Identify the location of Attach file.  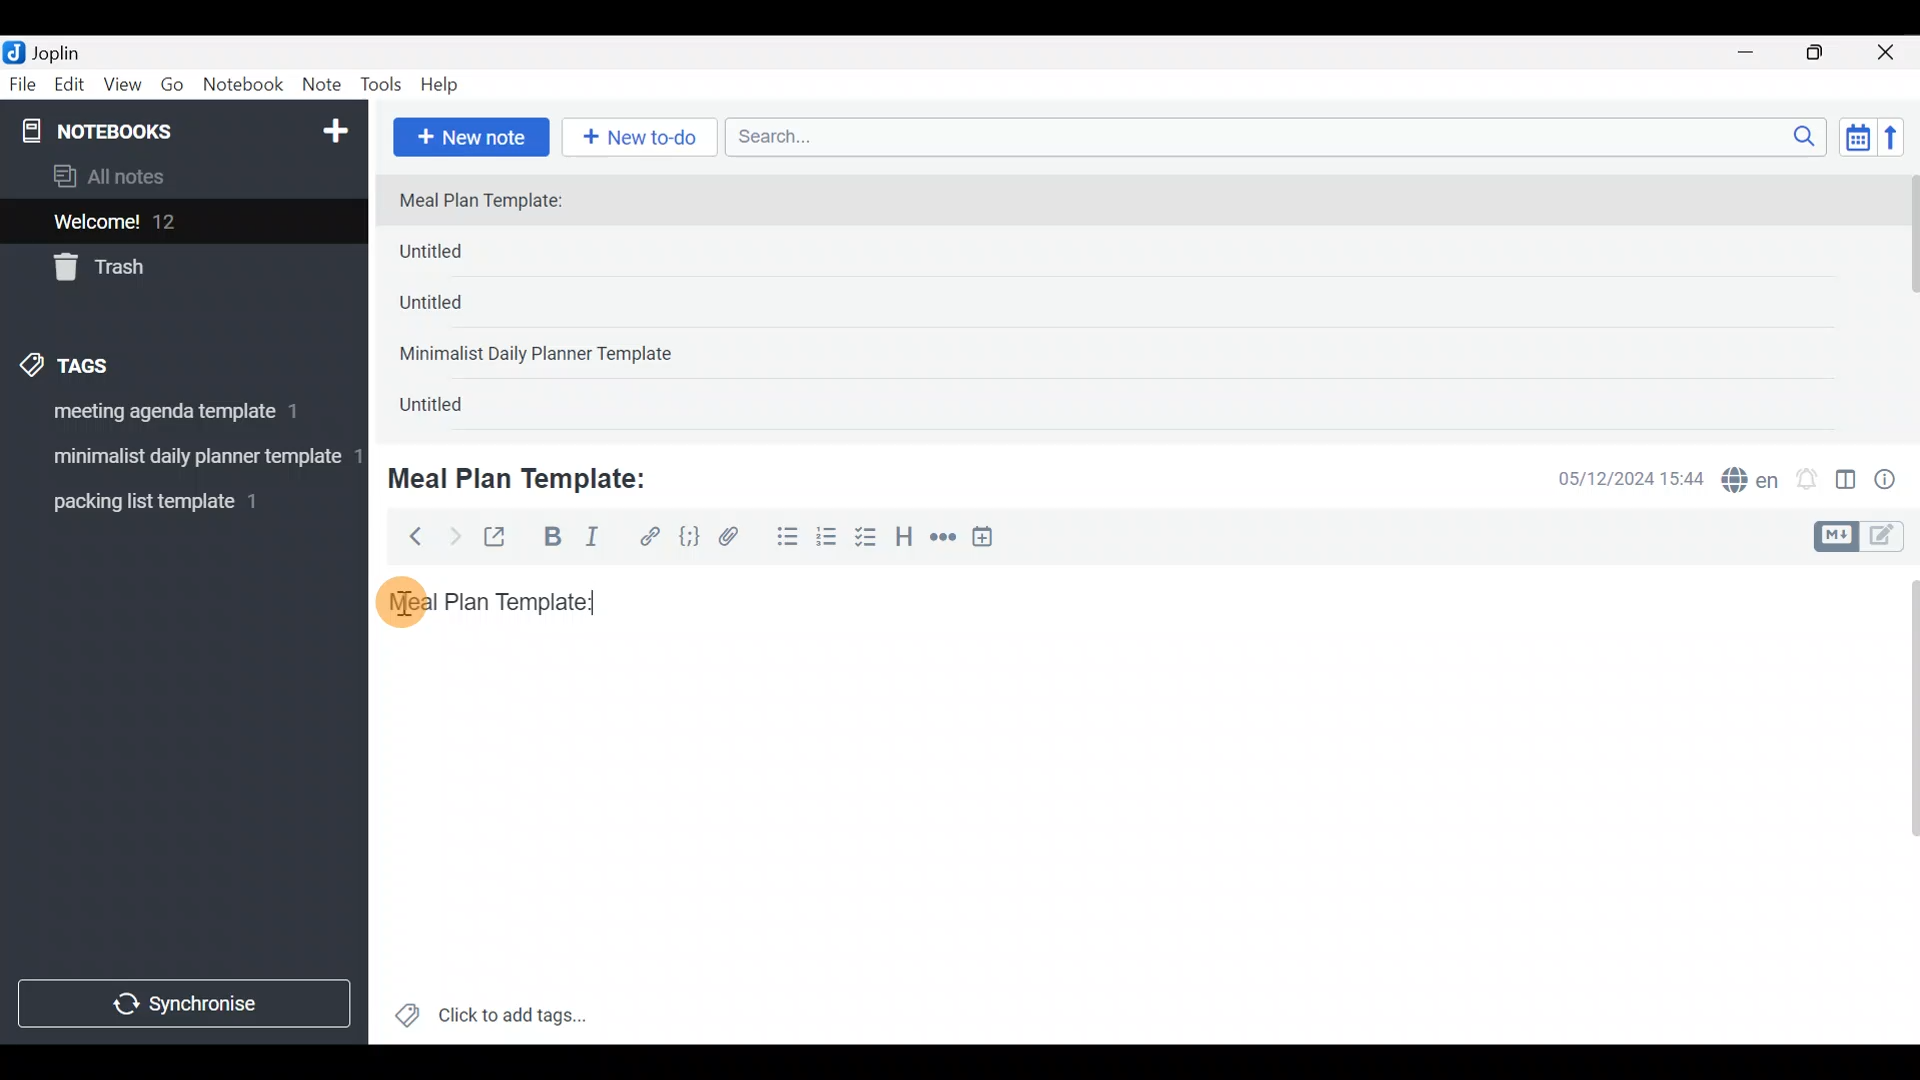
(735, 539).